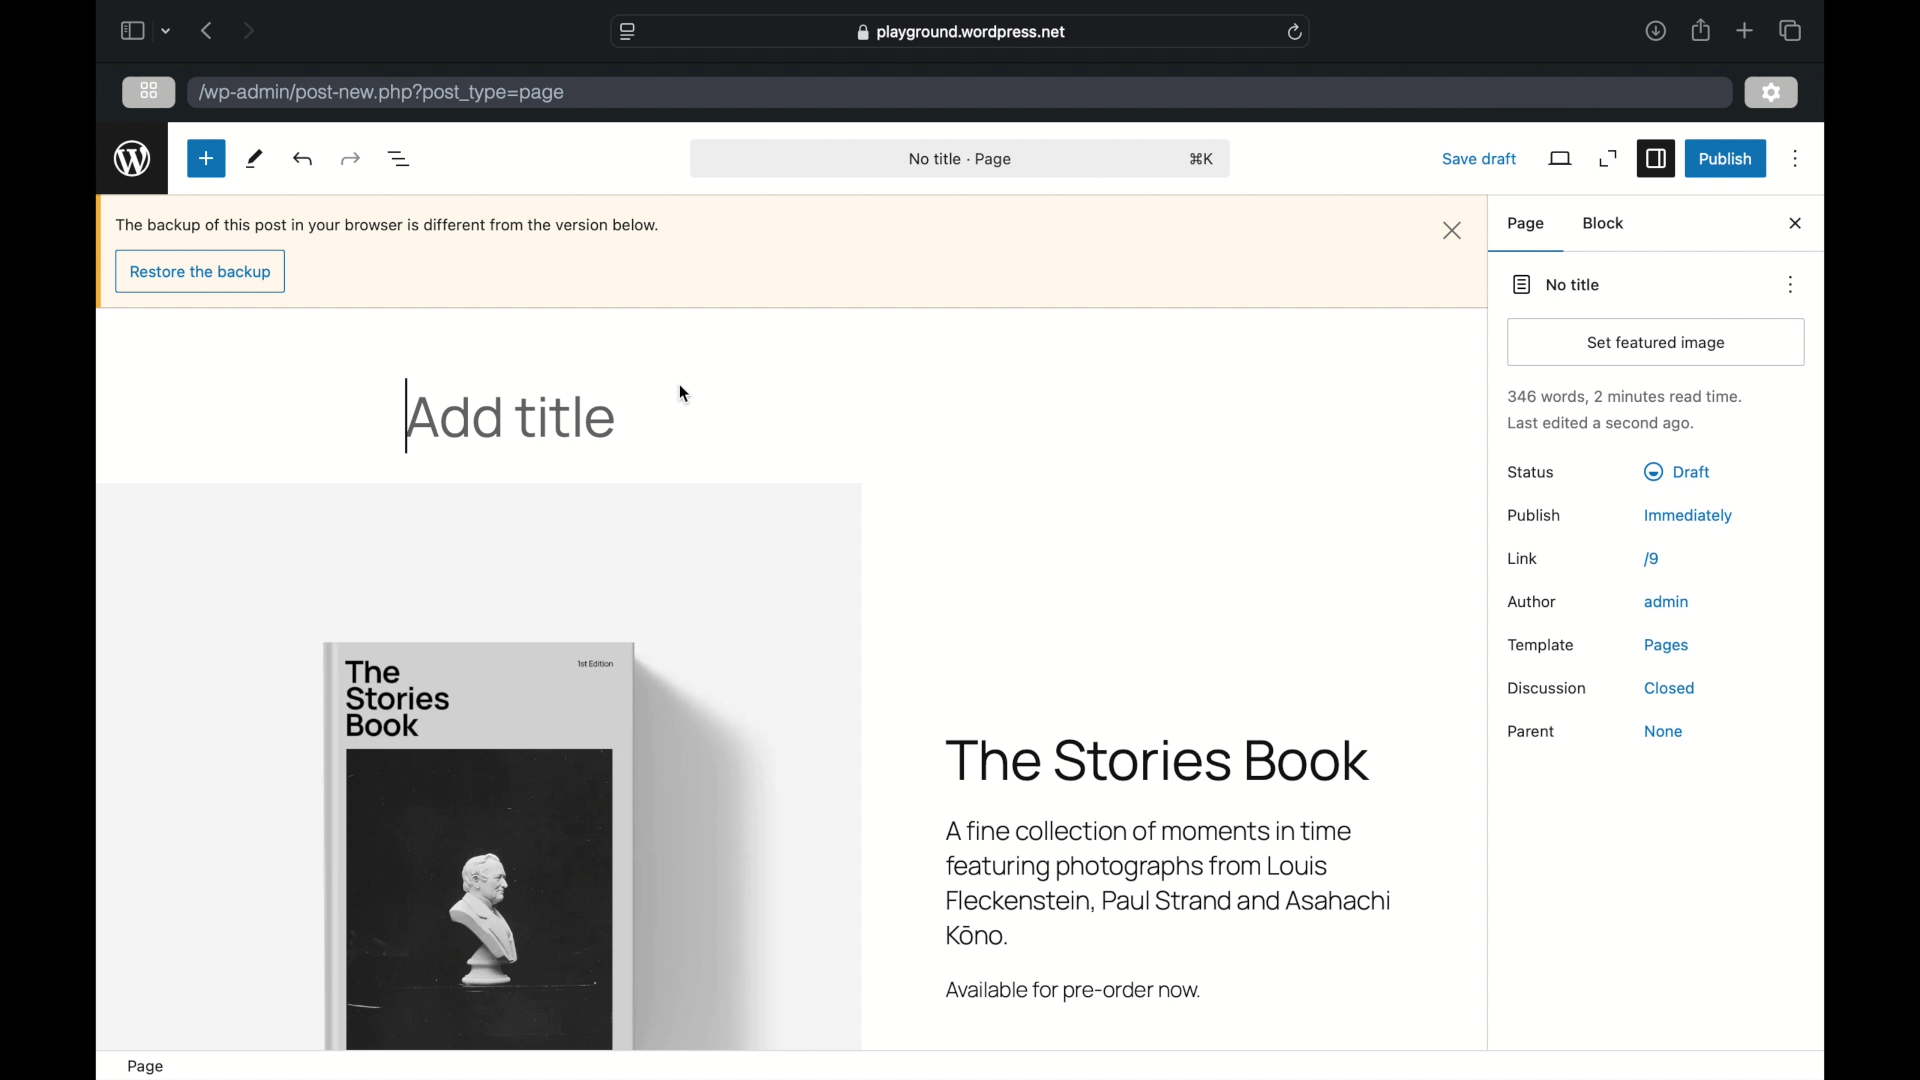  Describe the element at coordinates (687, 395) in the screenshot. I see `cursor` at that location.